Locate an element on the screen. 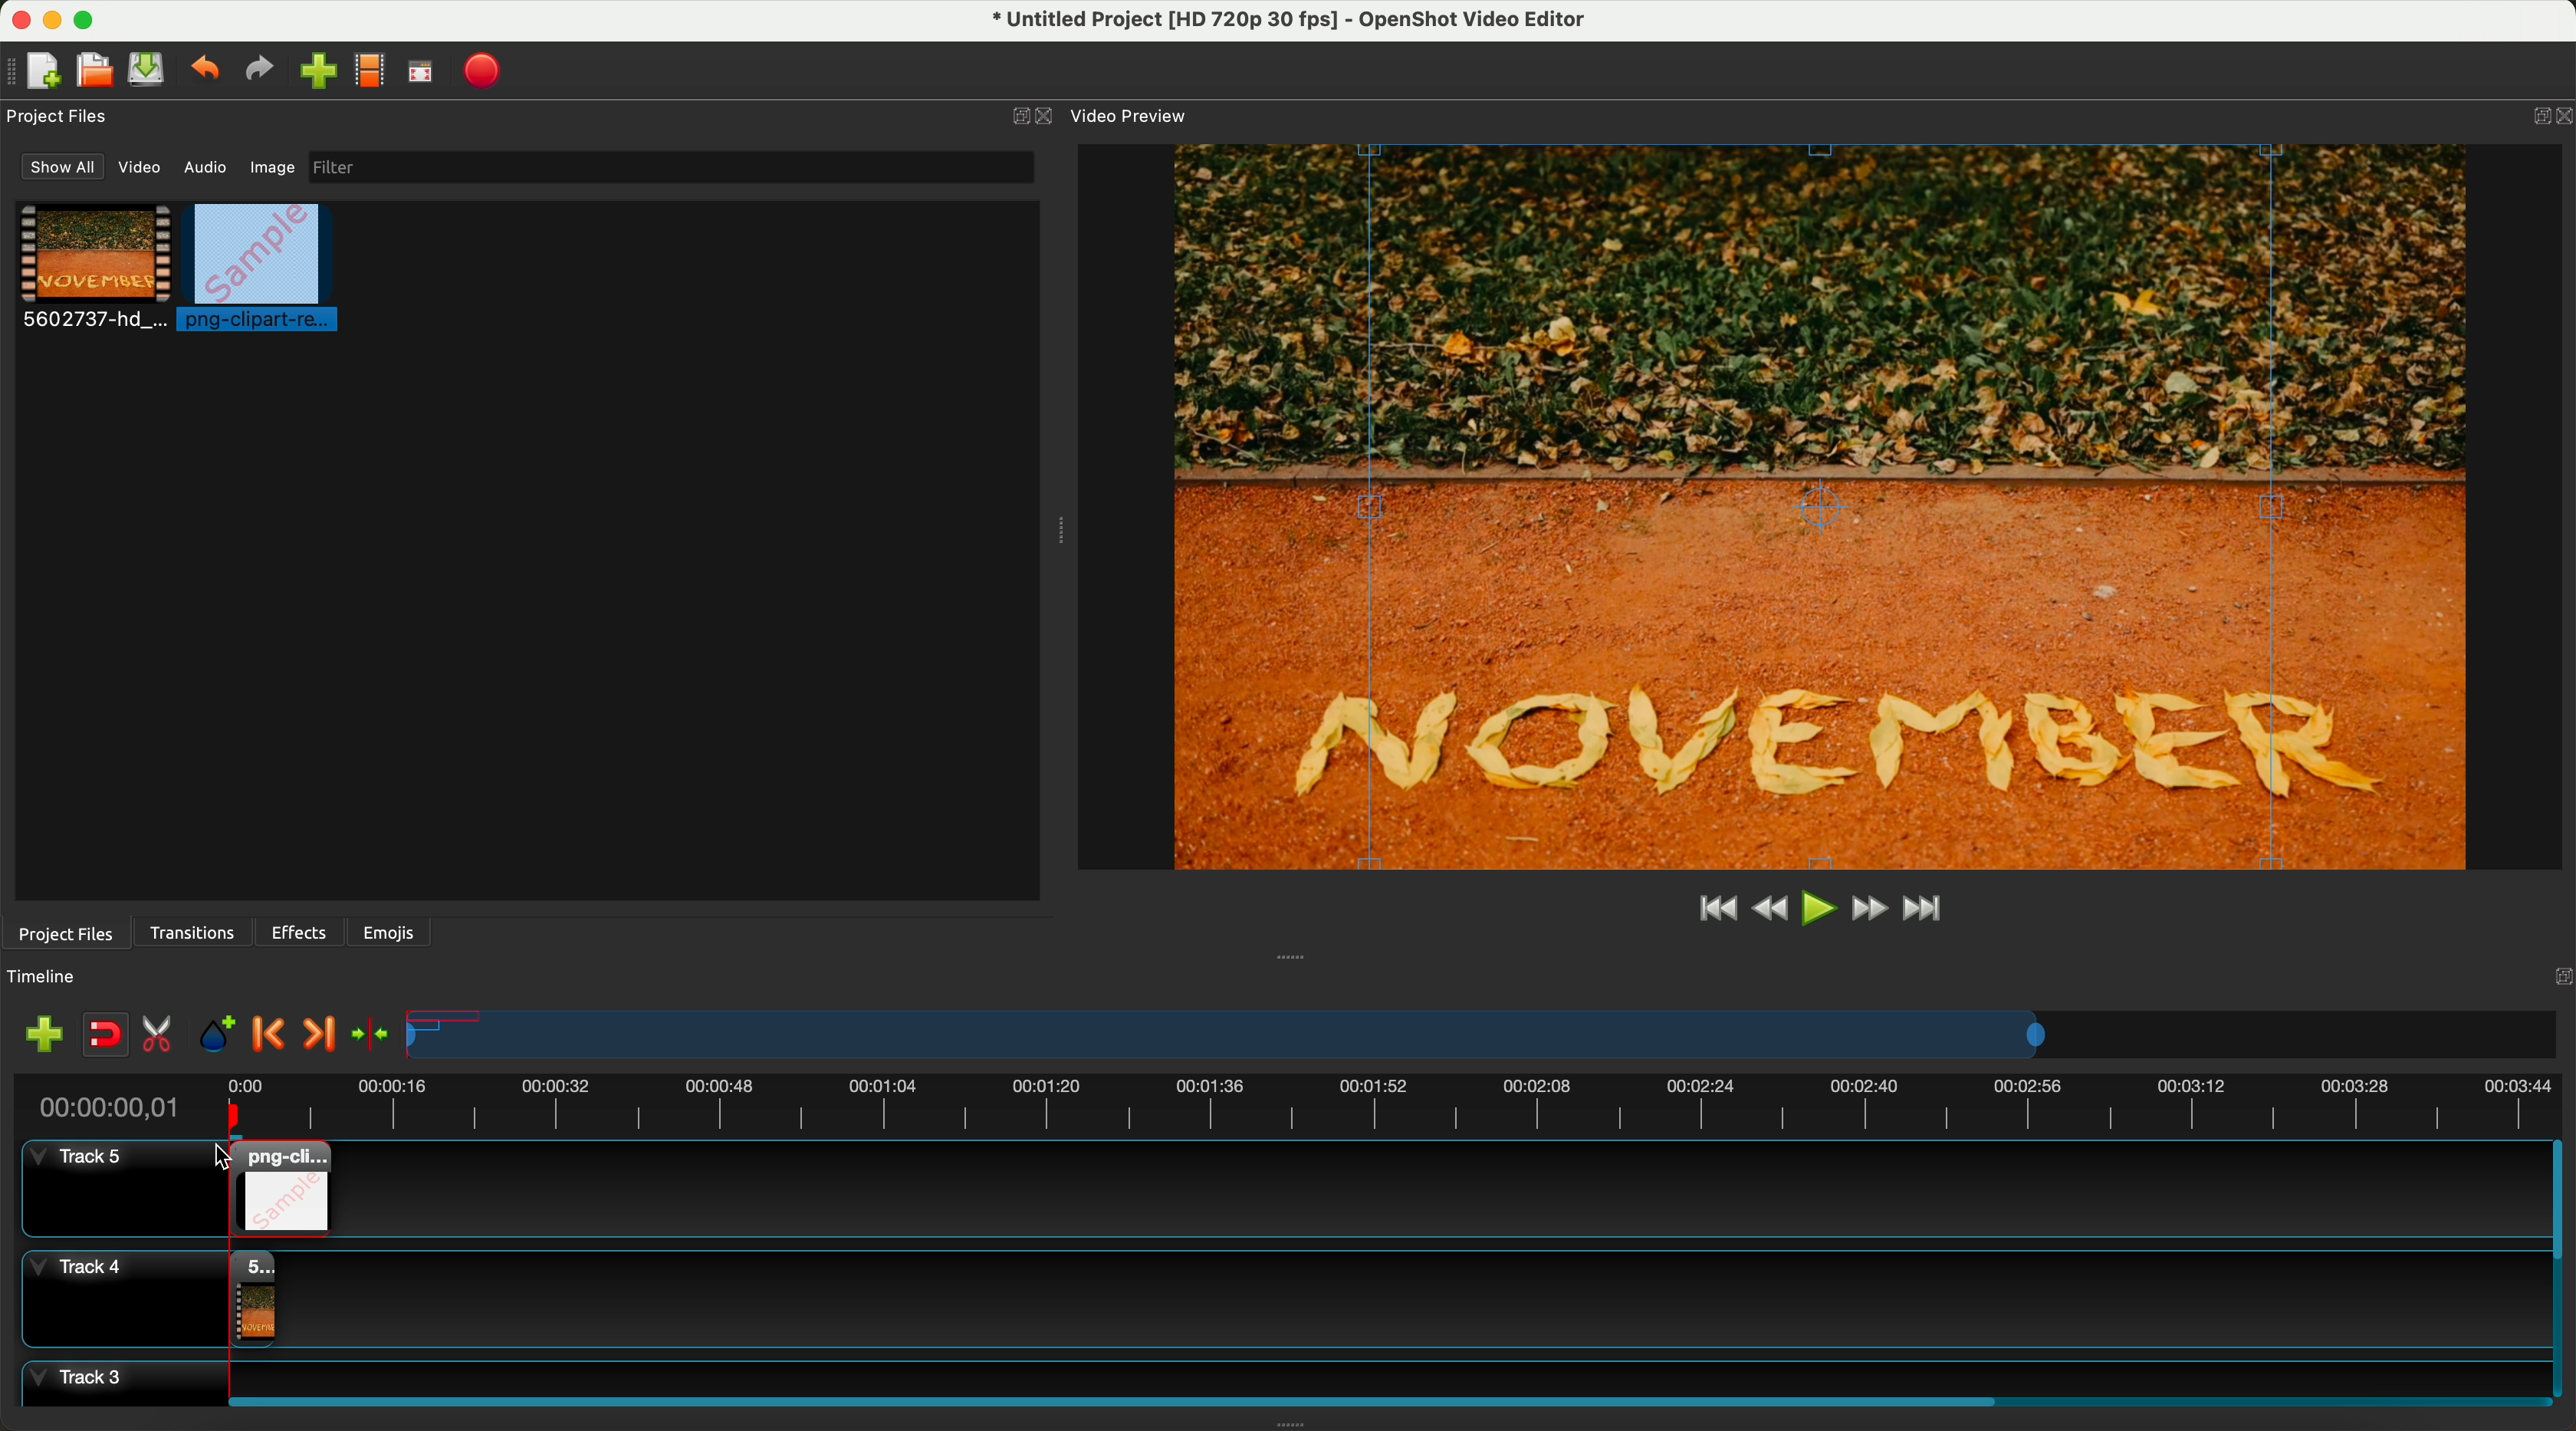 This screenshot has width=2576, height=1431. click on import files is located at coordinates (323, 73).